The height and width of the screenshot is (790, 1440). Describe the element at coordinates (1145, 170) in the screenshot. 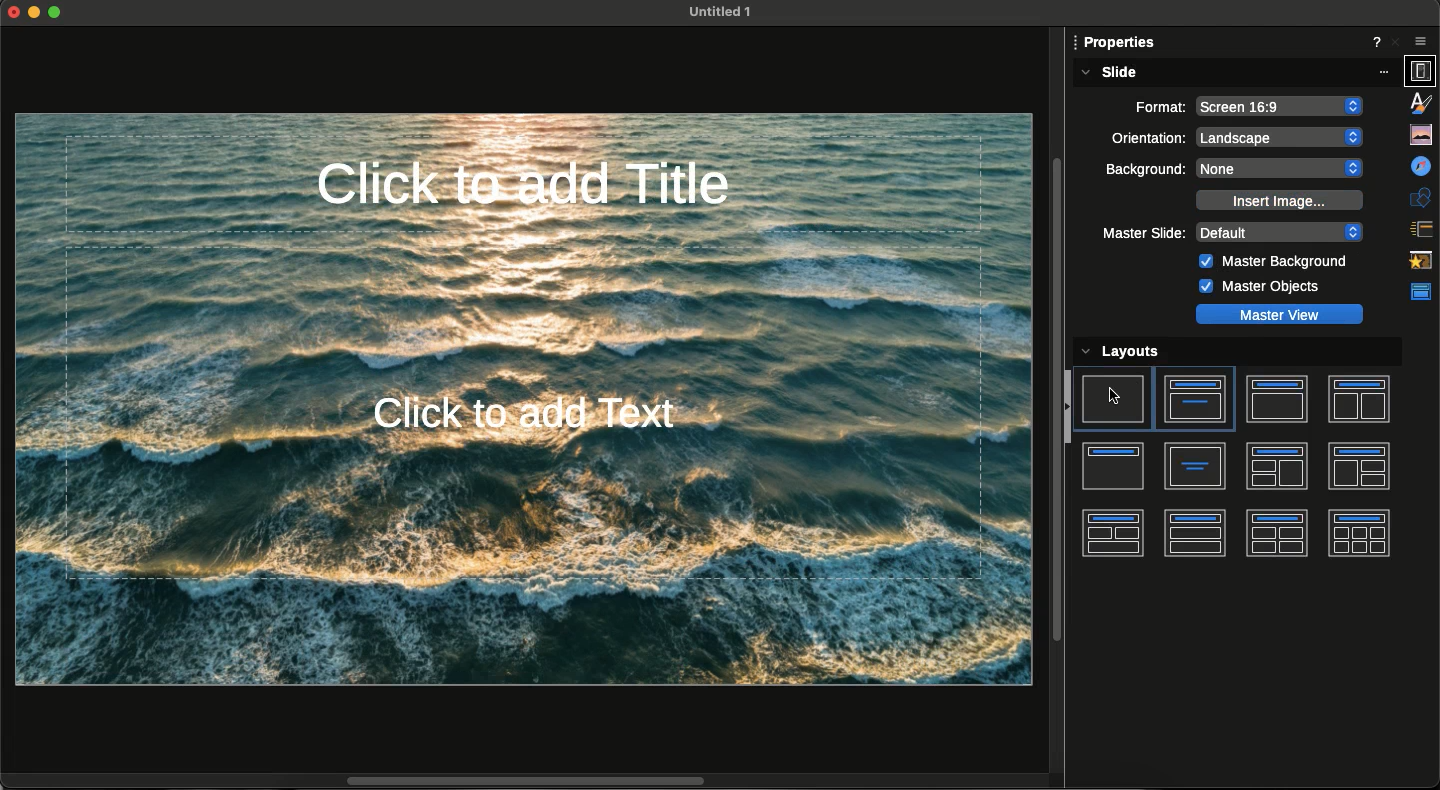

I see `Background` at that location.